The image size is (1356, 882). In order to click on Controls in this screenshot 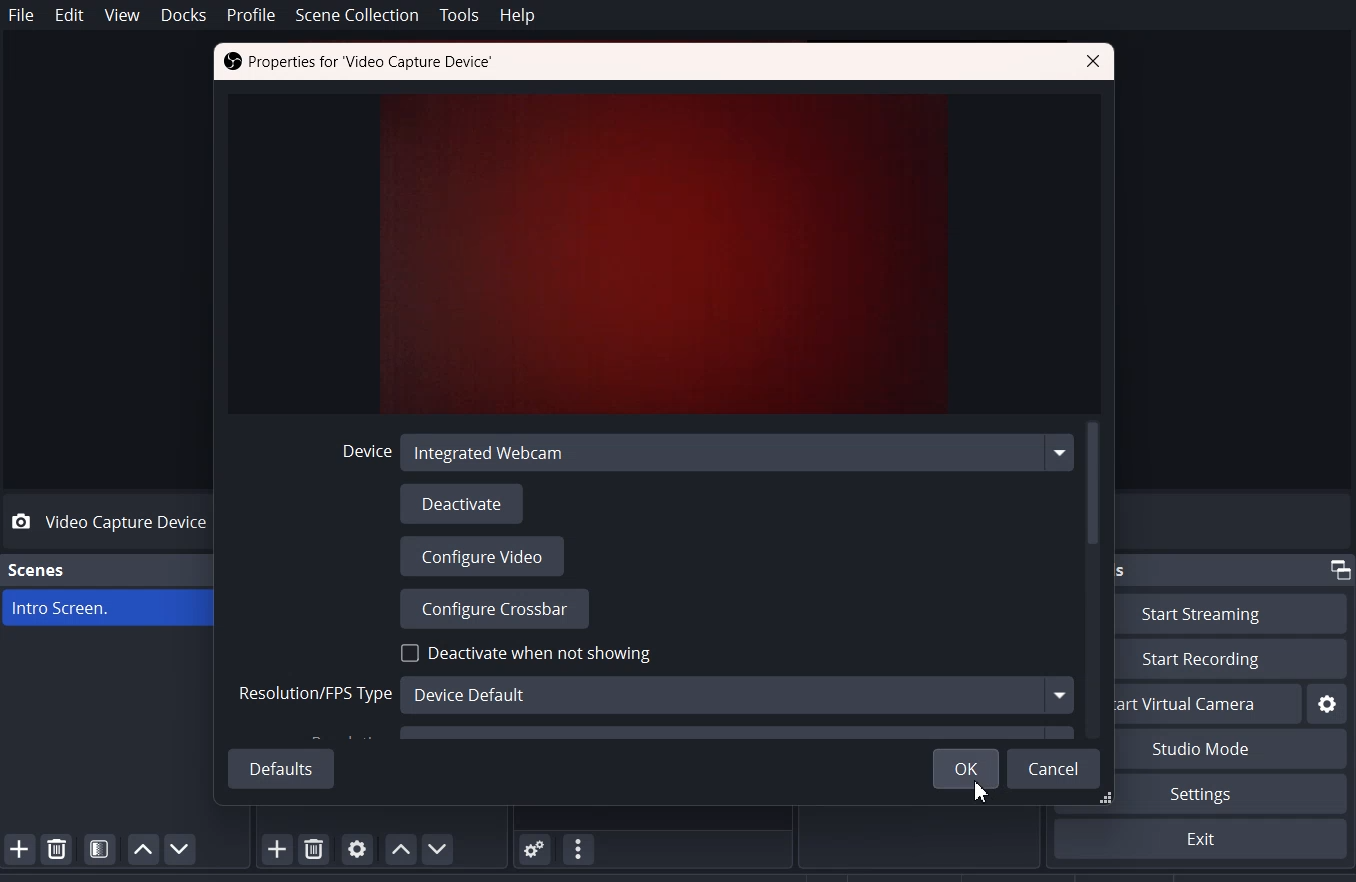, I will do `click(1122, 569)`.